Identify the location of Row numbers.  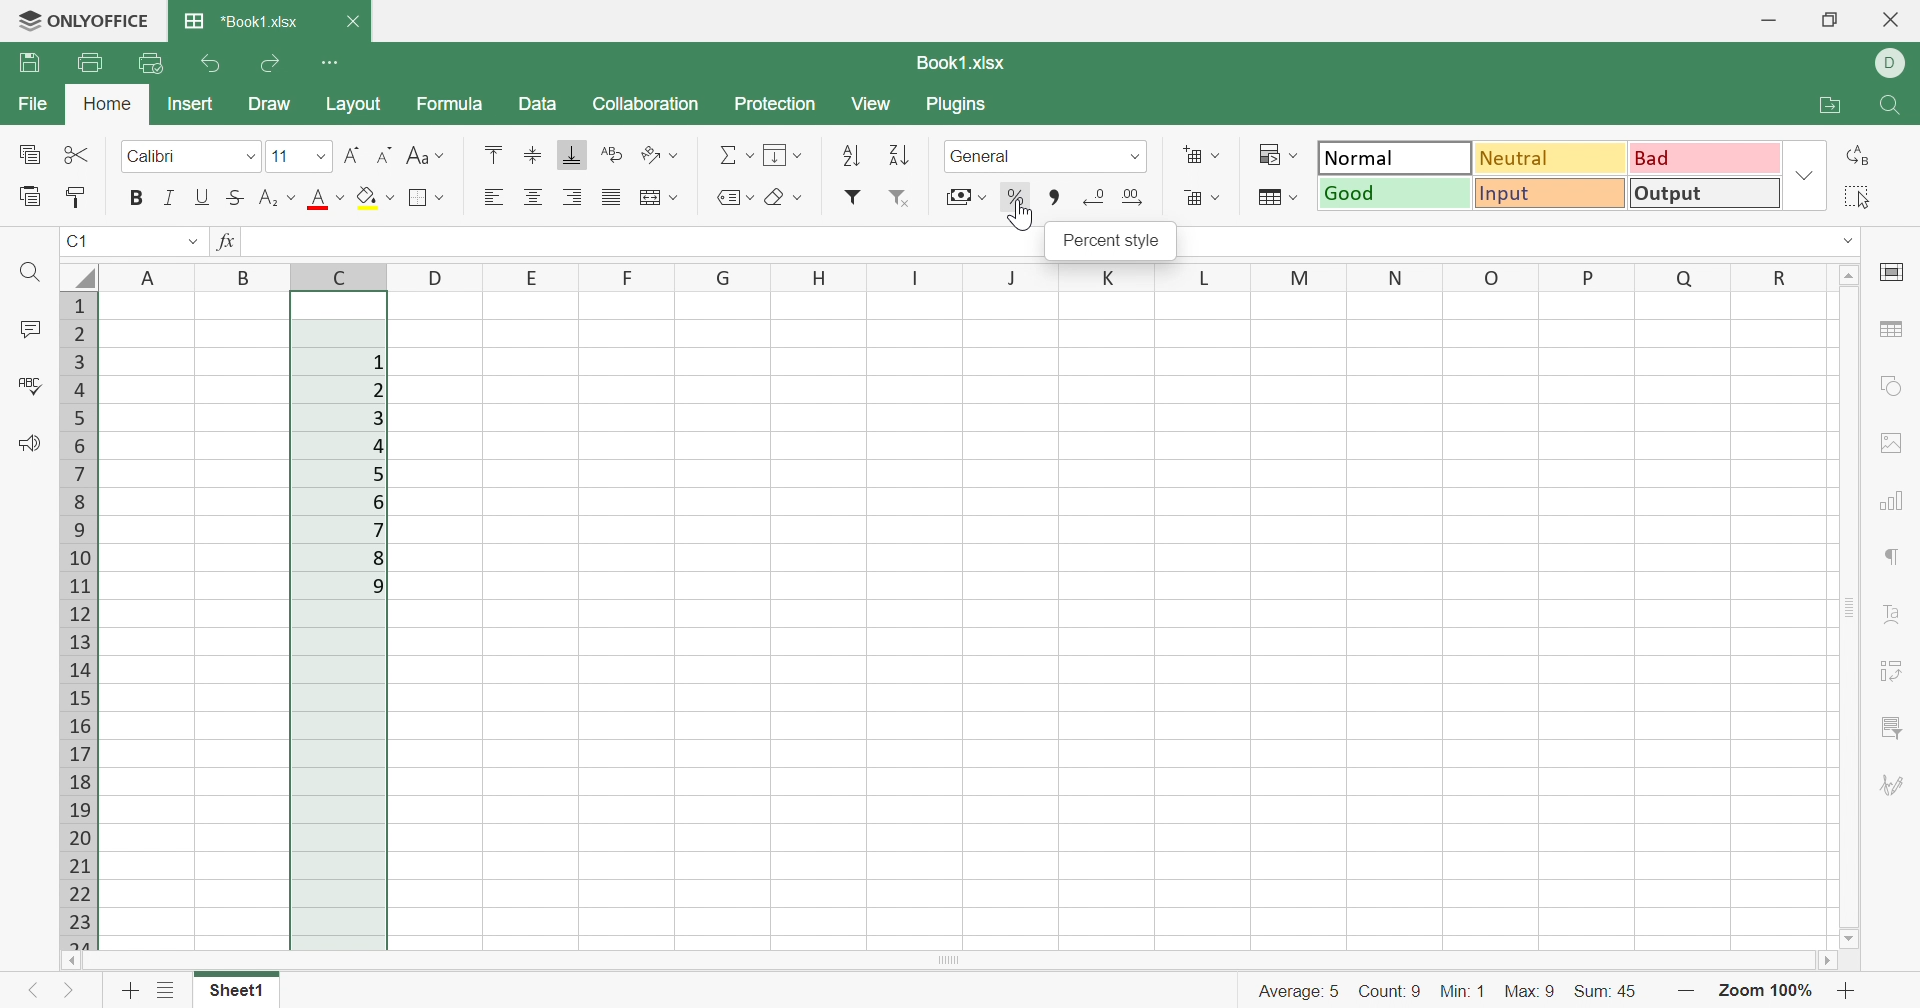
(76, 621).